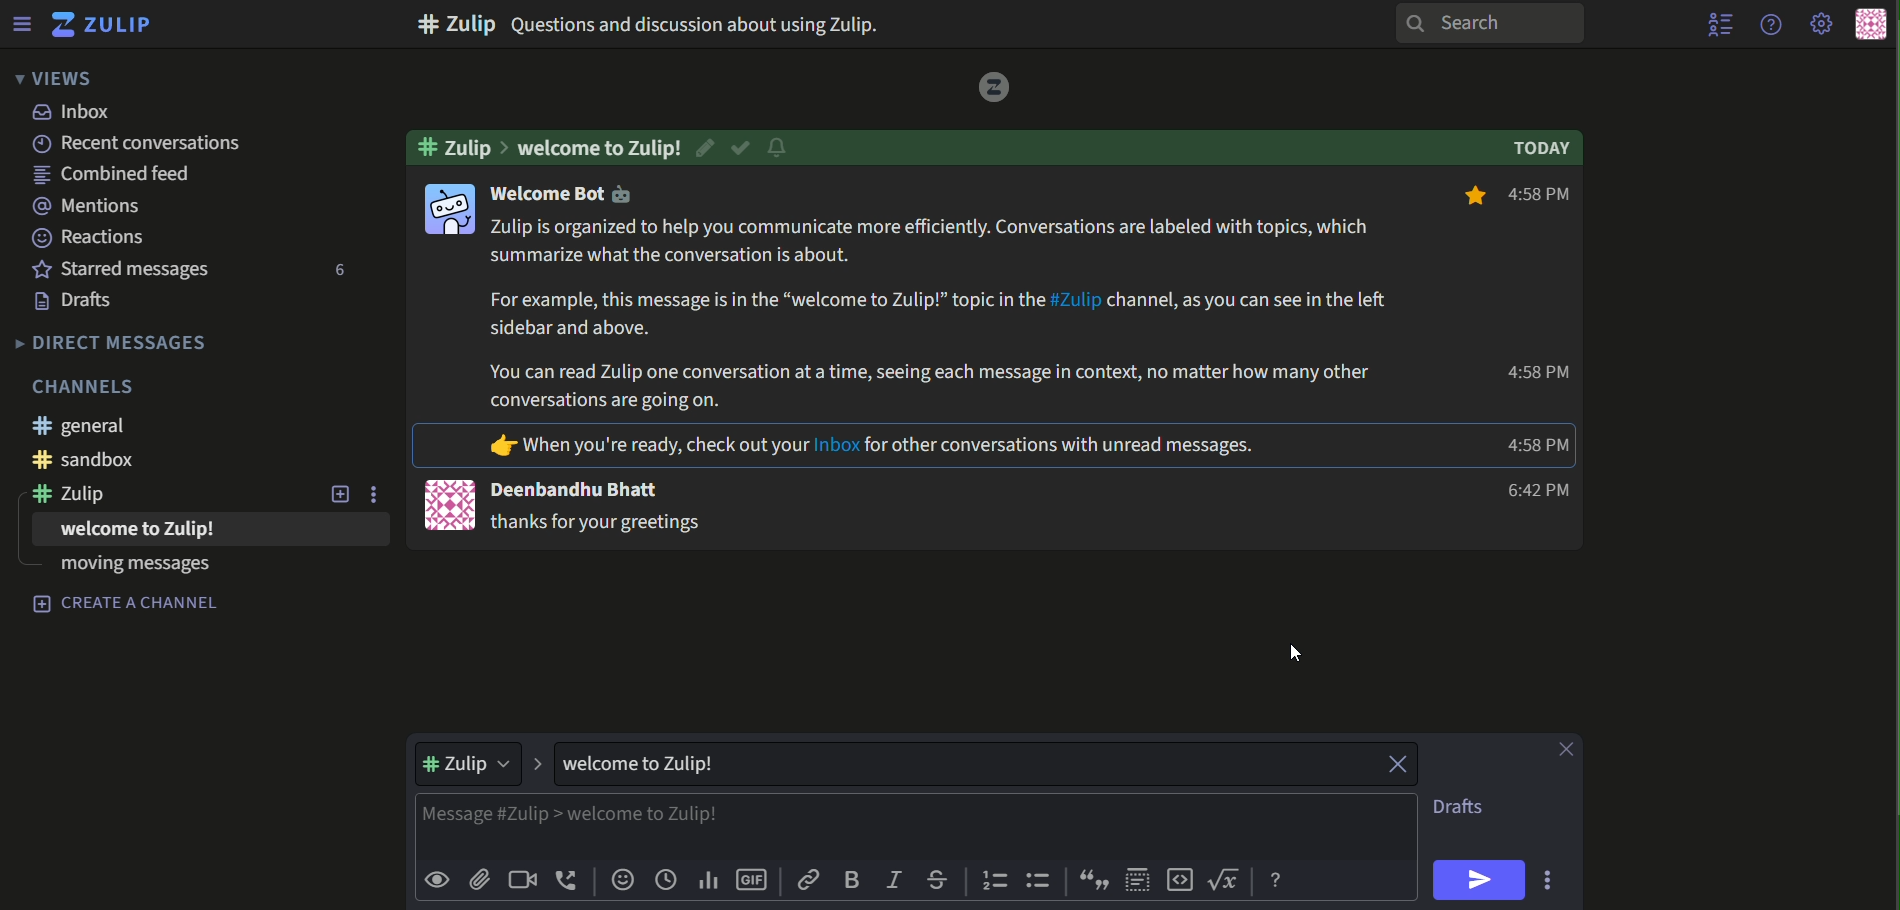 This screenshot has width=1900, height=910. What do you see at coordinates (1486, 23) in the screenshot?
I see `search bar` at bounding box center [1486, 23].